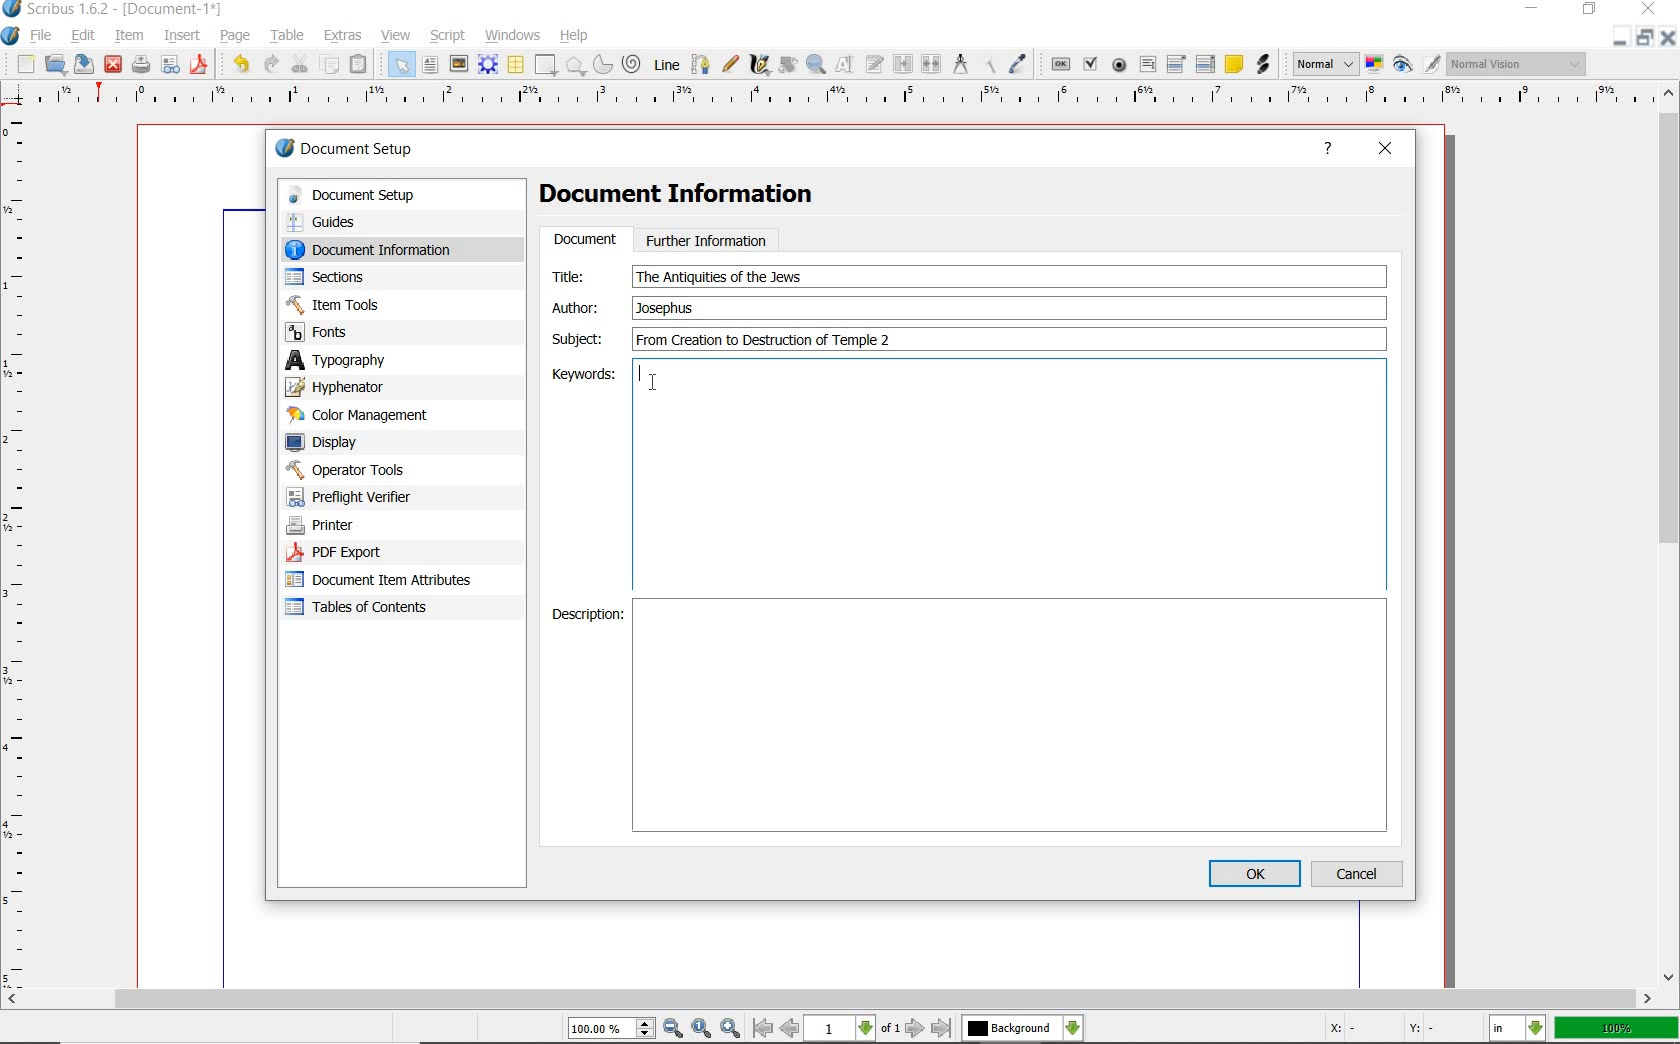 The image size is (1680, 1044). I want to click on select, so click(403, 64).